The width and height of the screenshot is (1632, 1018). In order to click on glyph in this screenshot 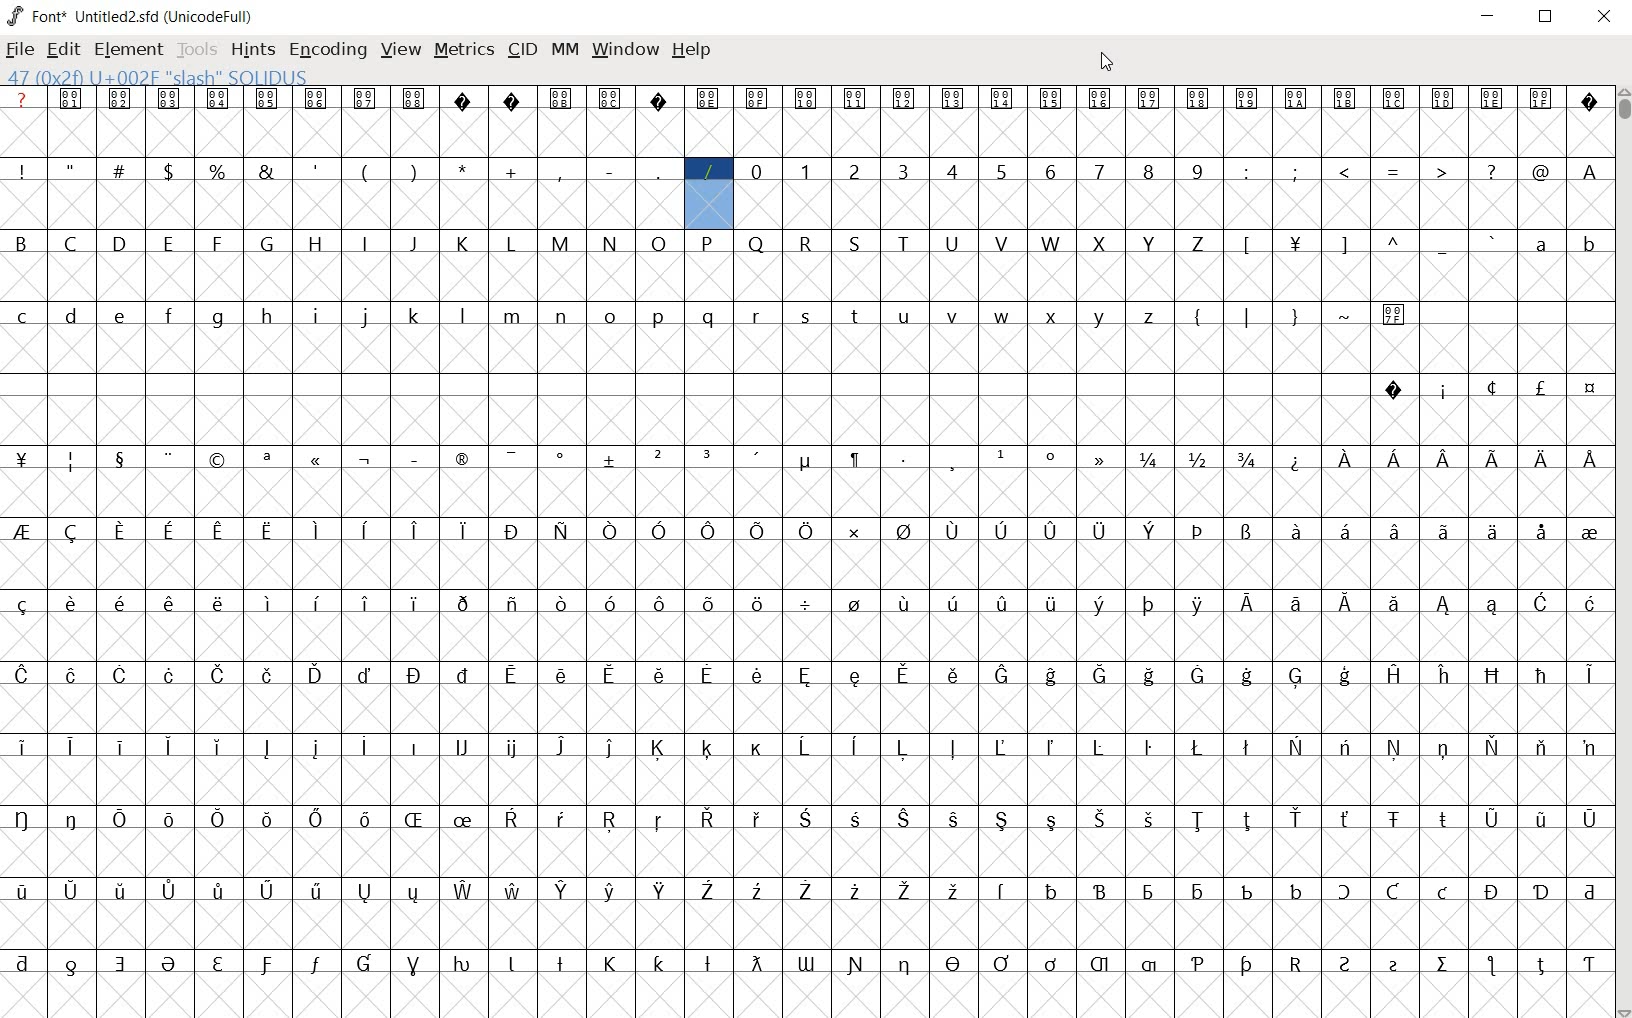, I will do `click(757, 530)`.